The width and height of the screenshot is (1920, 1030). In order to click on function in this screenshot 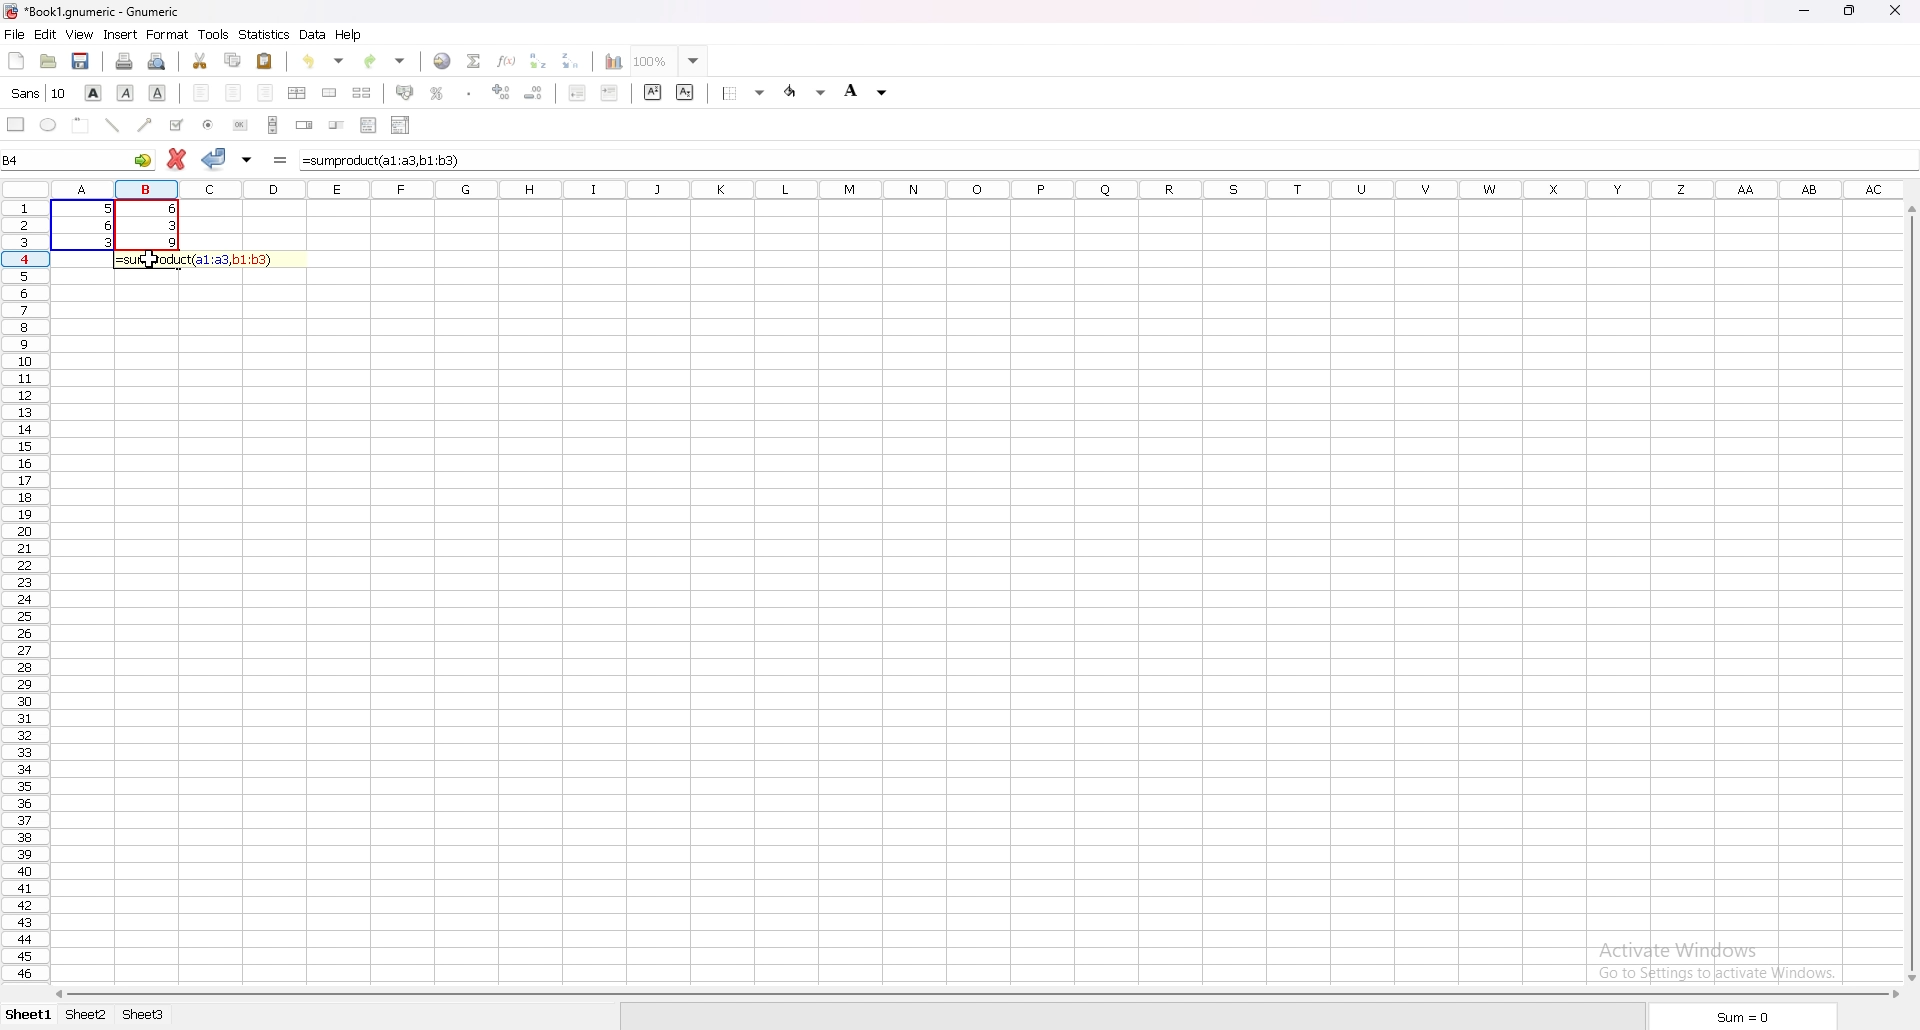, I will do `click(507, 60)`.